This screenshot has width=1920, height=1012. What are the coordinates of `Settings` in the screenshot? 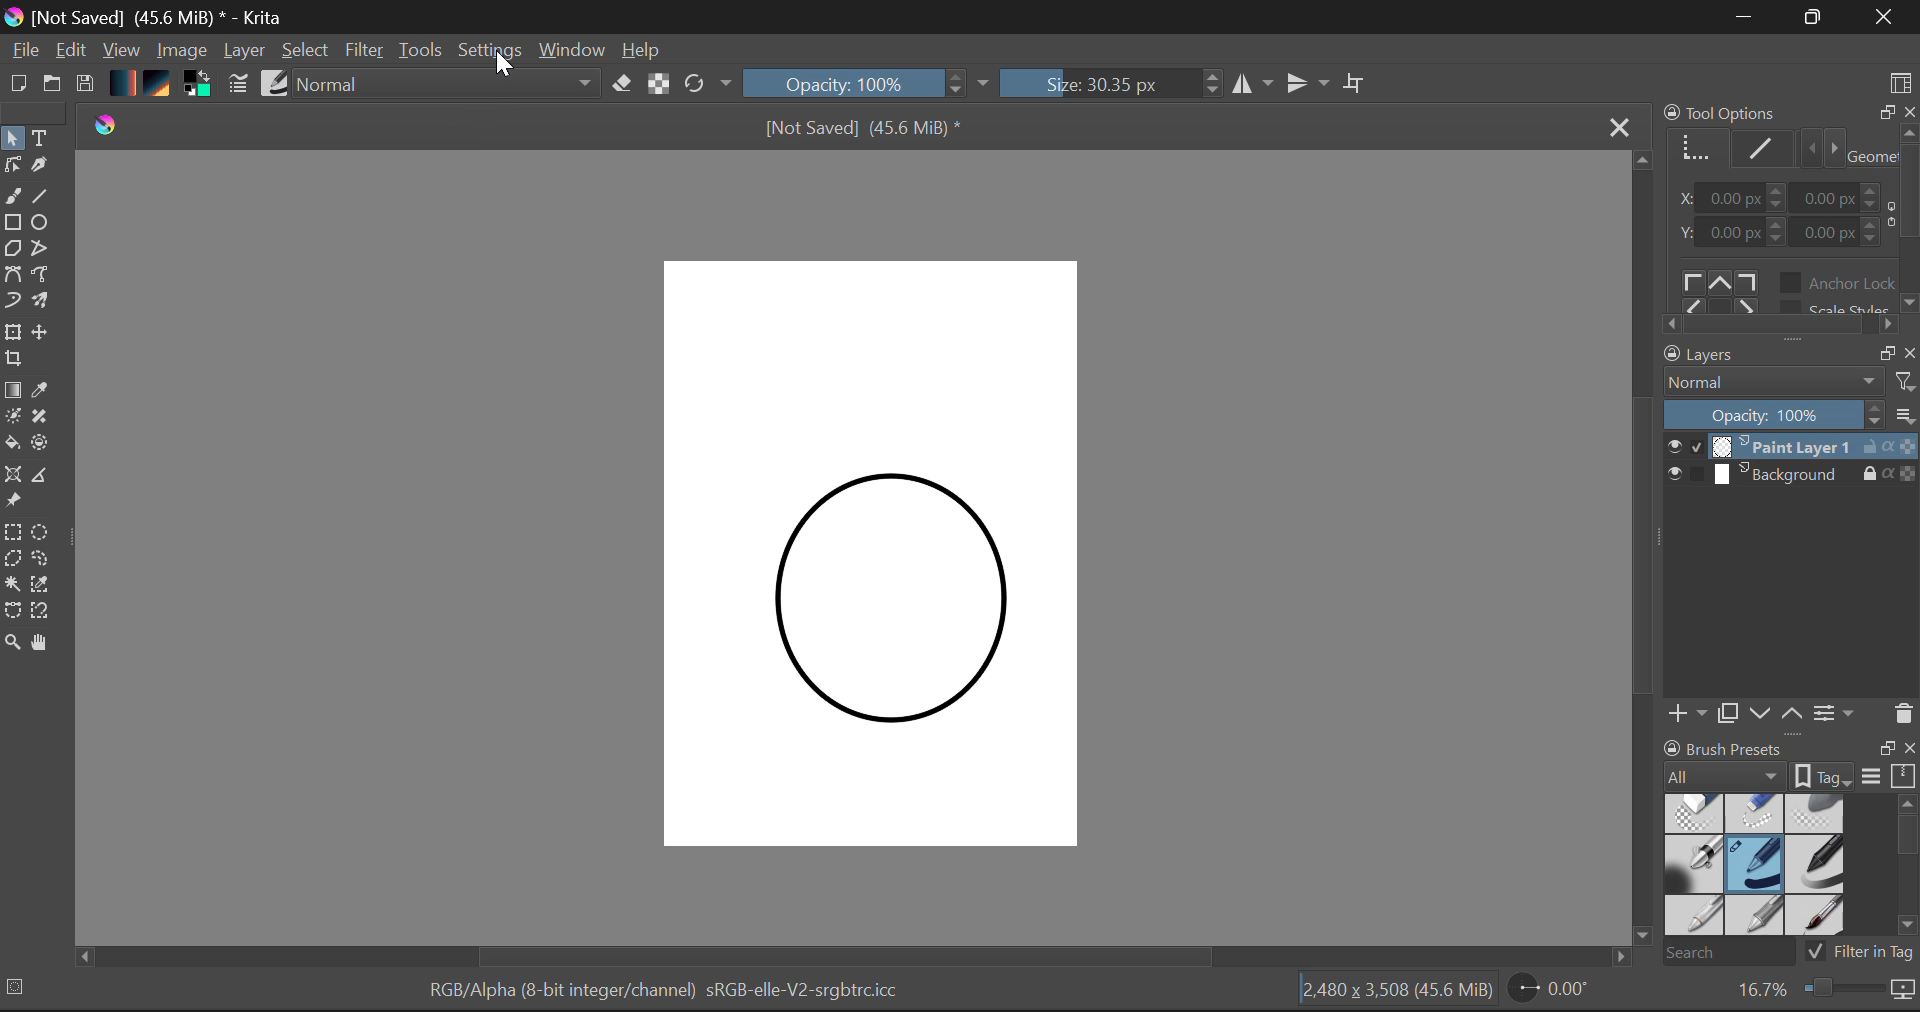 It's located at (491, 53).